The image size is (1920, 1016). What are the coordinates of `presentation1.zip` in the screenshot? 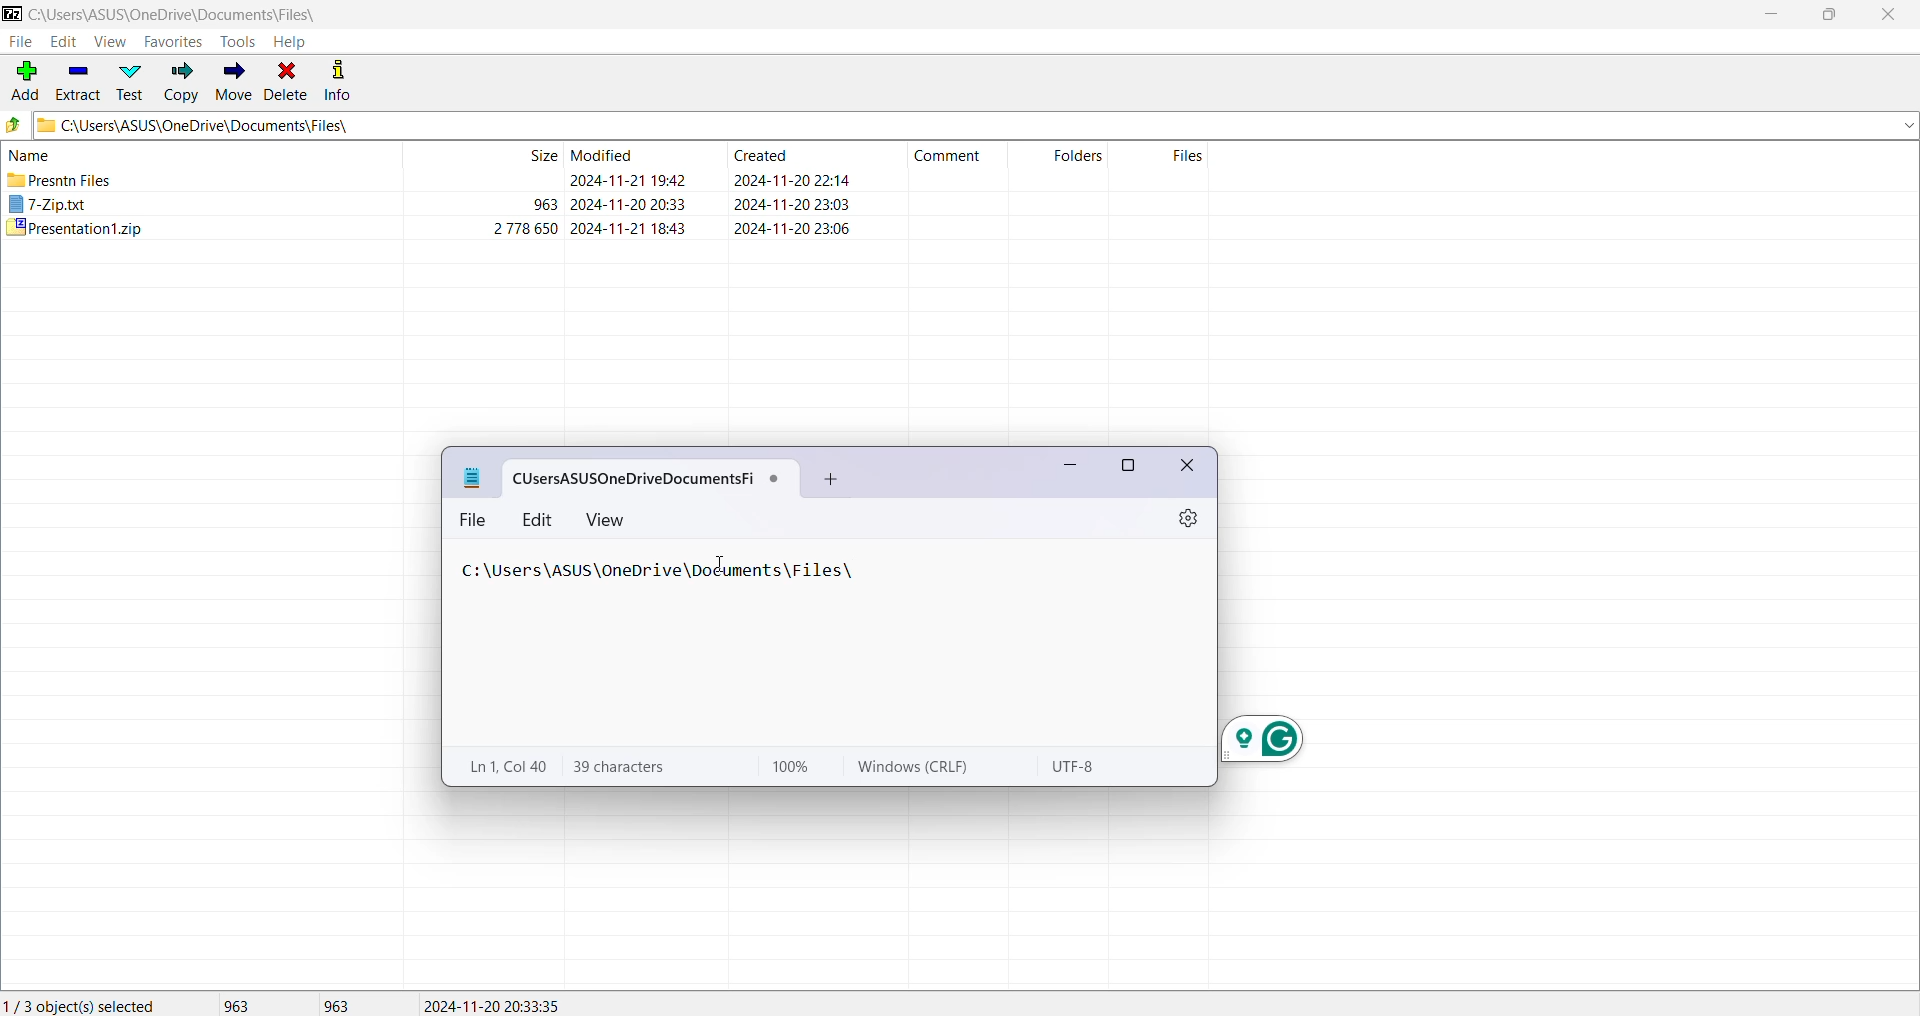 It's located at (75, 227).